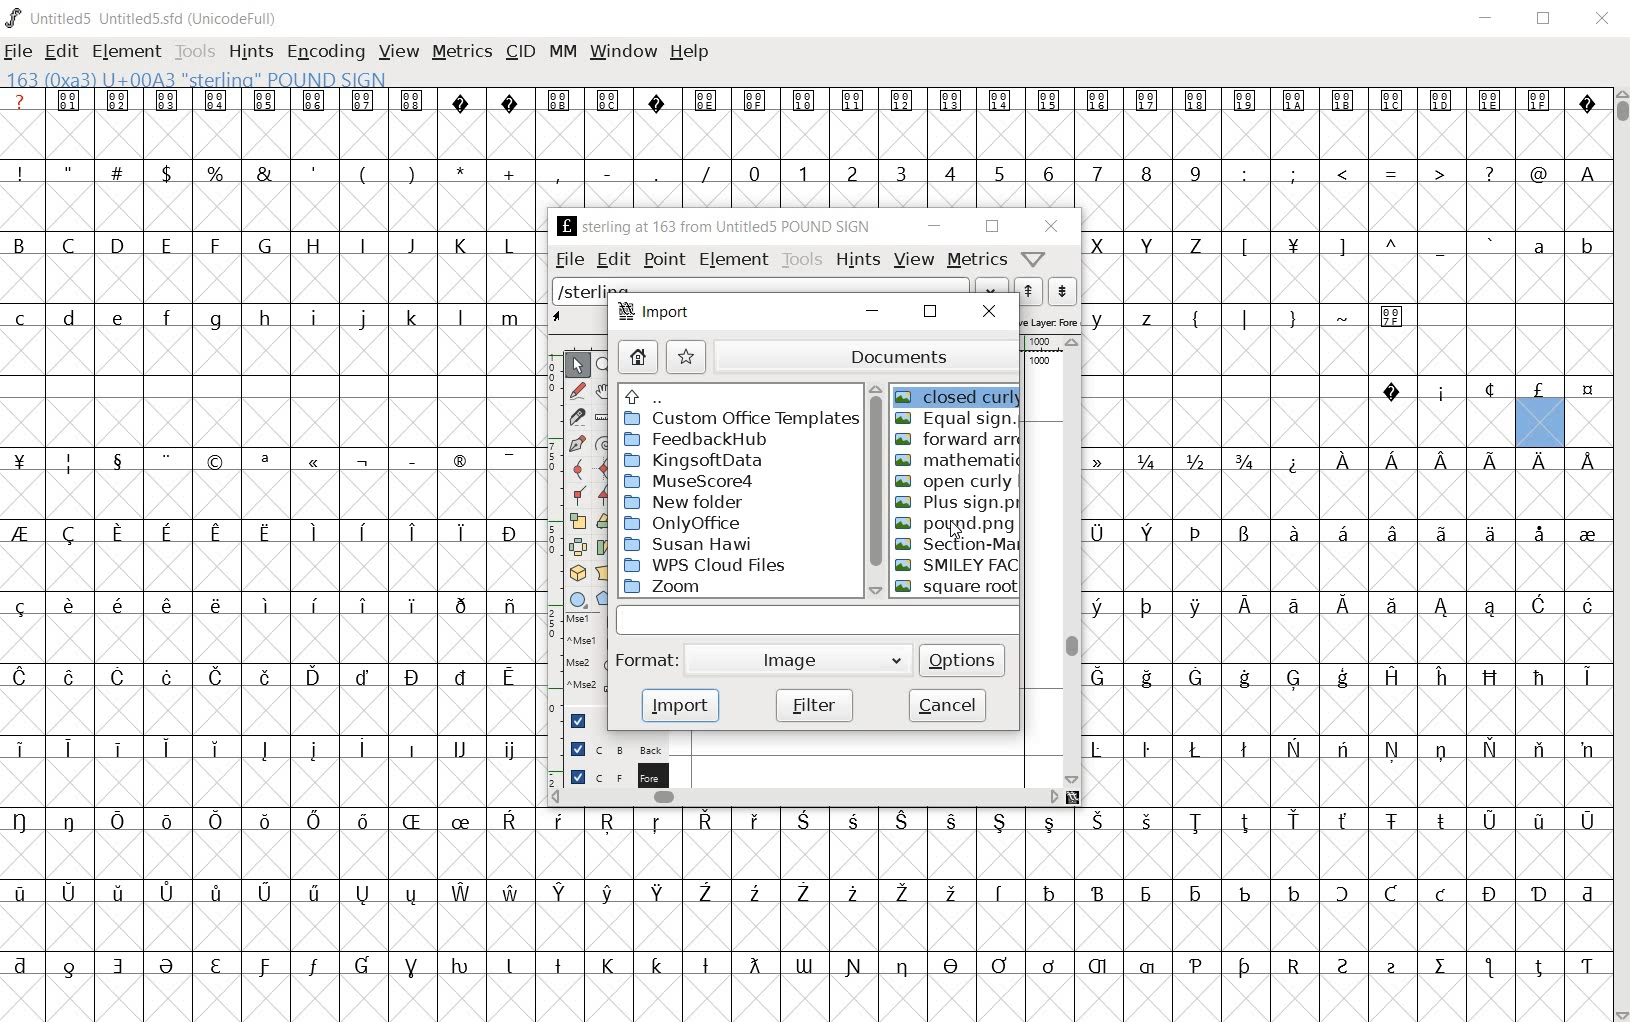  I want to click on Symbol, so click(1194, 677).